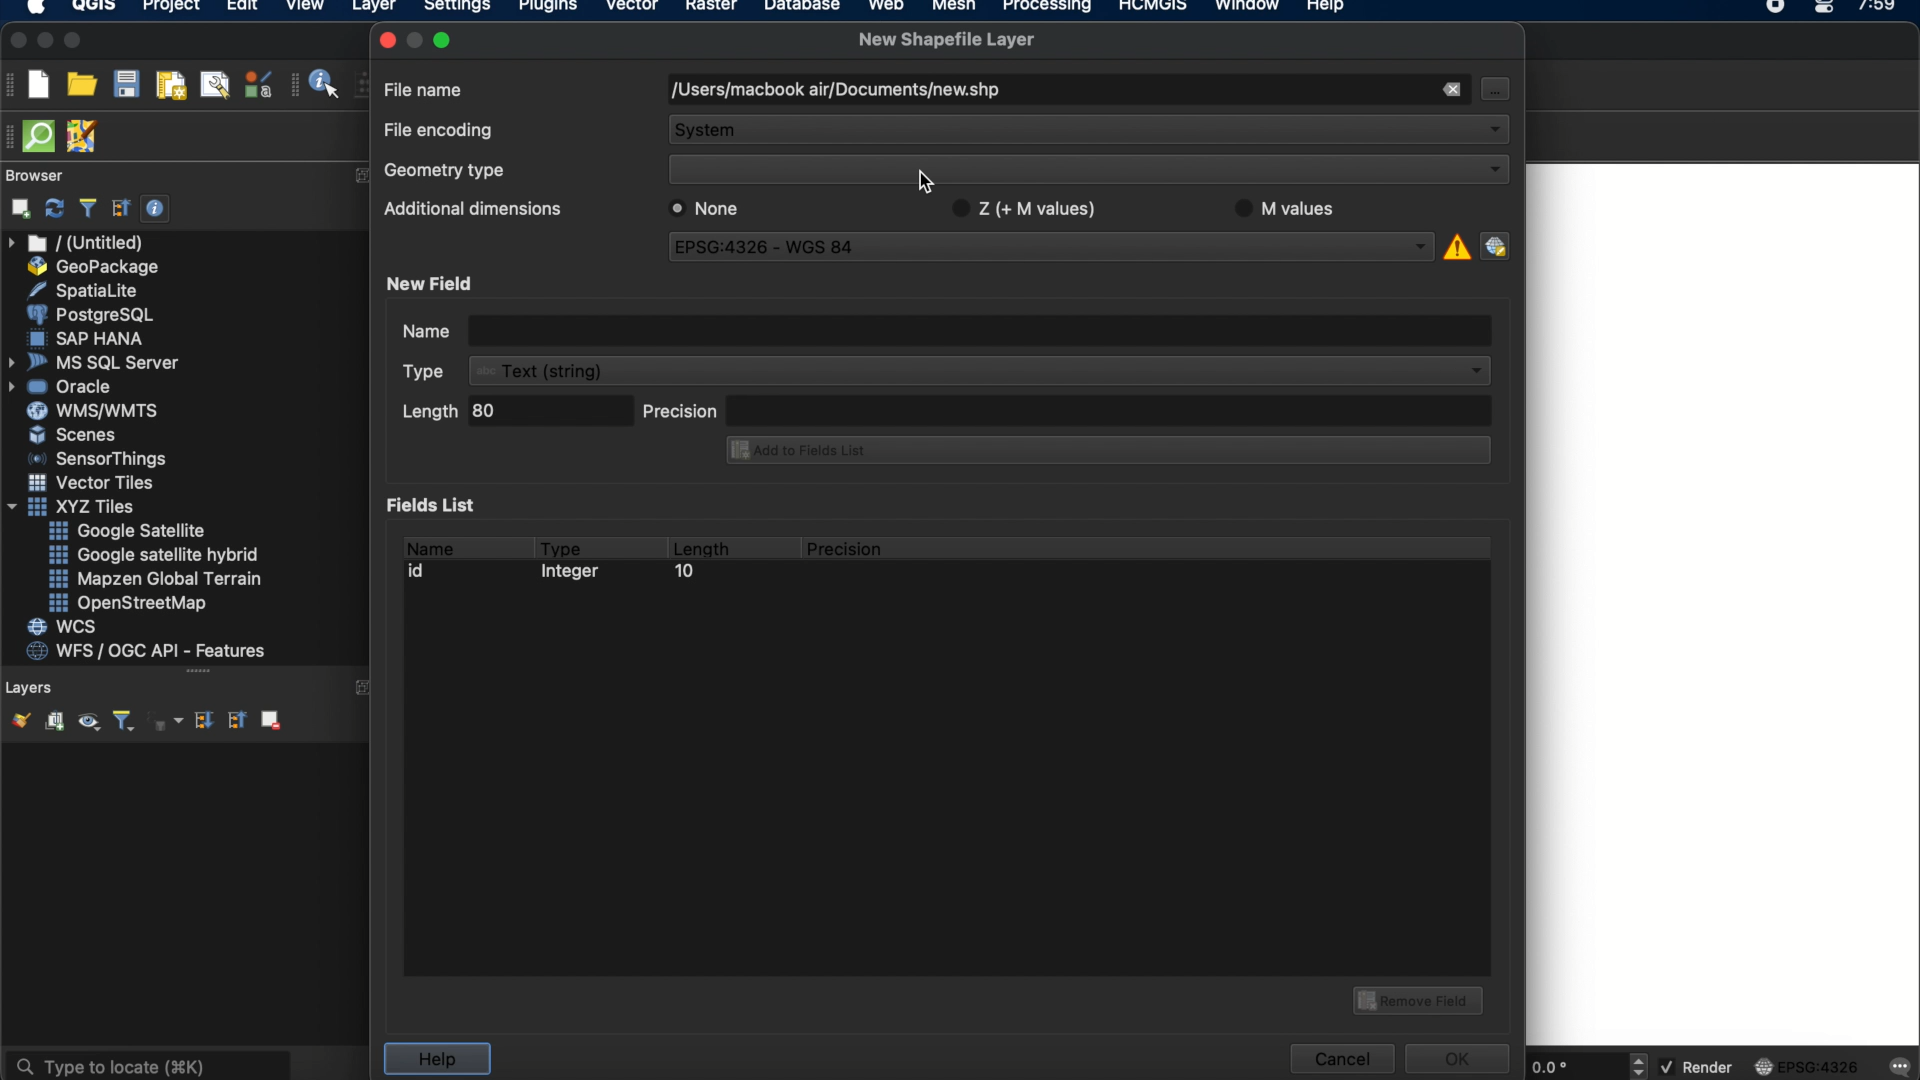 The height and width of the screenshot is (1080, 1920). Describe the element at coordinates (97, 361) in the screenshot. I see `ms sql server` at that location.